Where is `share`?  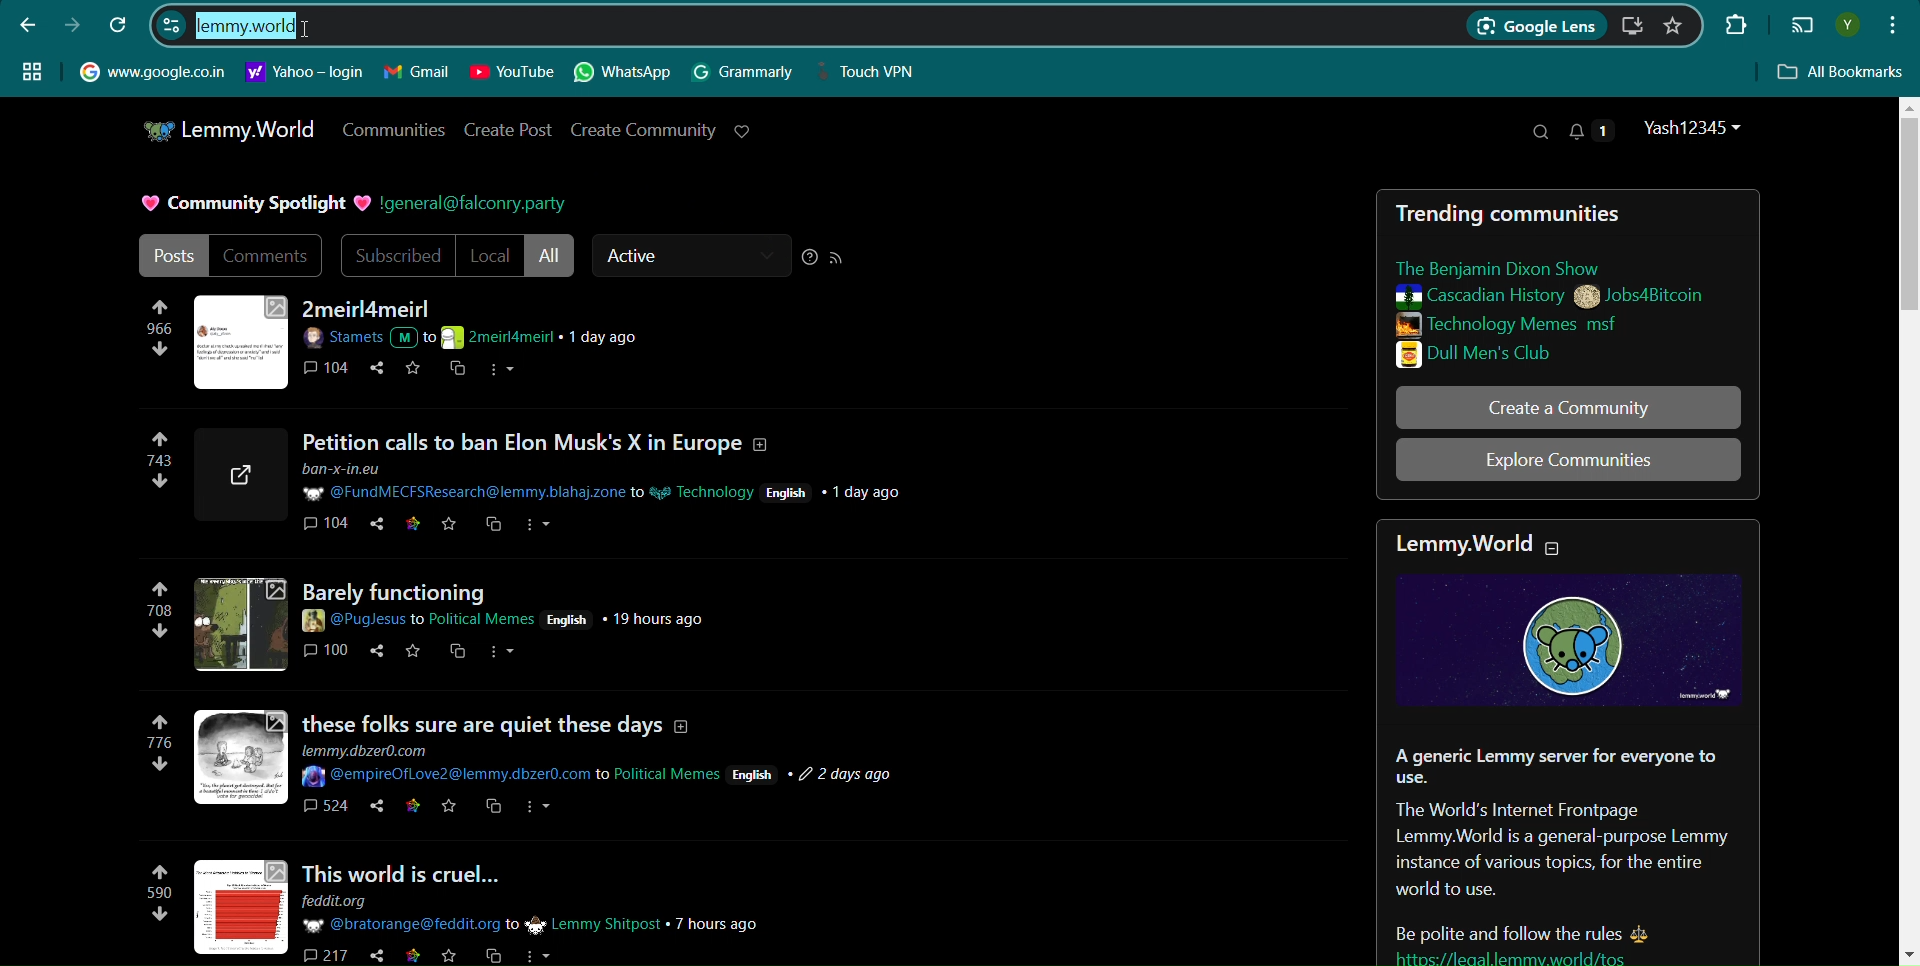 share is located at coordinates (377, 372).